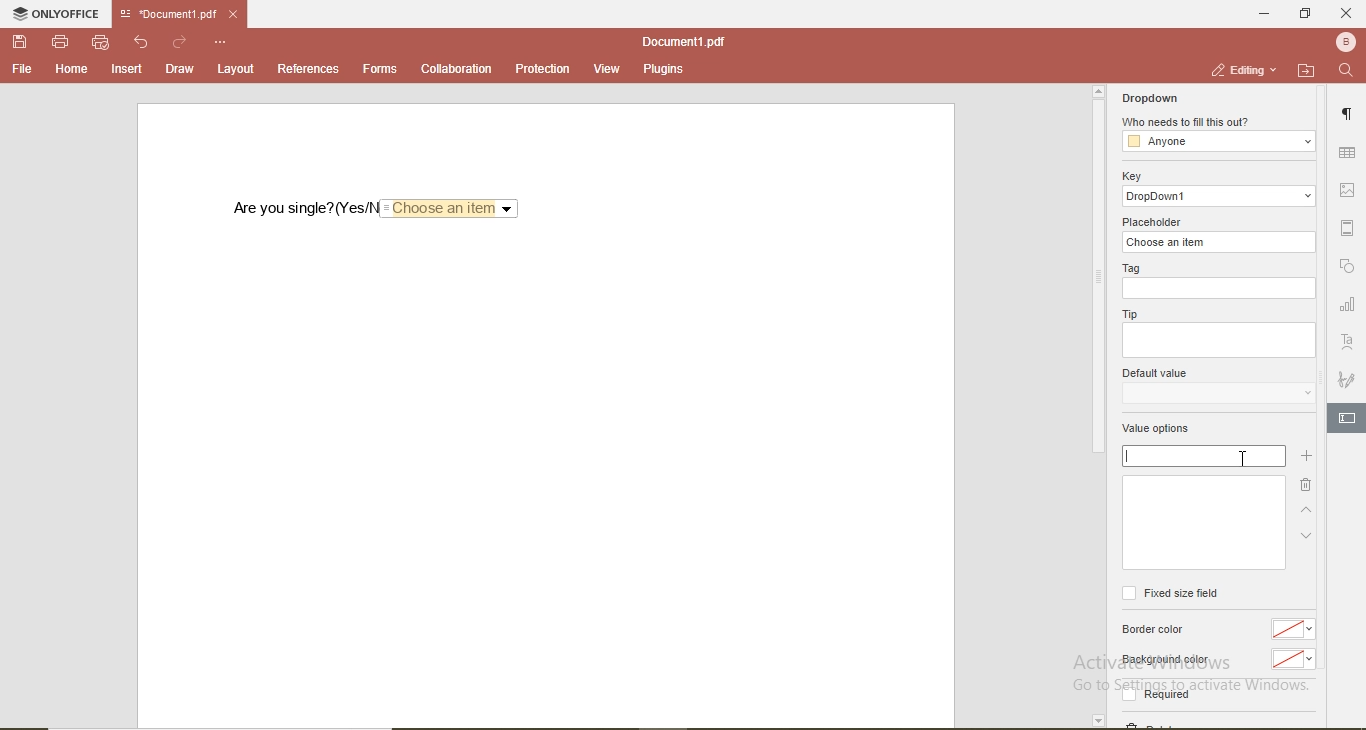  Describe the element at coordinates (62, 43) in the screenshot. I see `print` at that location.